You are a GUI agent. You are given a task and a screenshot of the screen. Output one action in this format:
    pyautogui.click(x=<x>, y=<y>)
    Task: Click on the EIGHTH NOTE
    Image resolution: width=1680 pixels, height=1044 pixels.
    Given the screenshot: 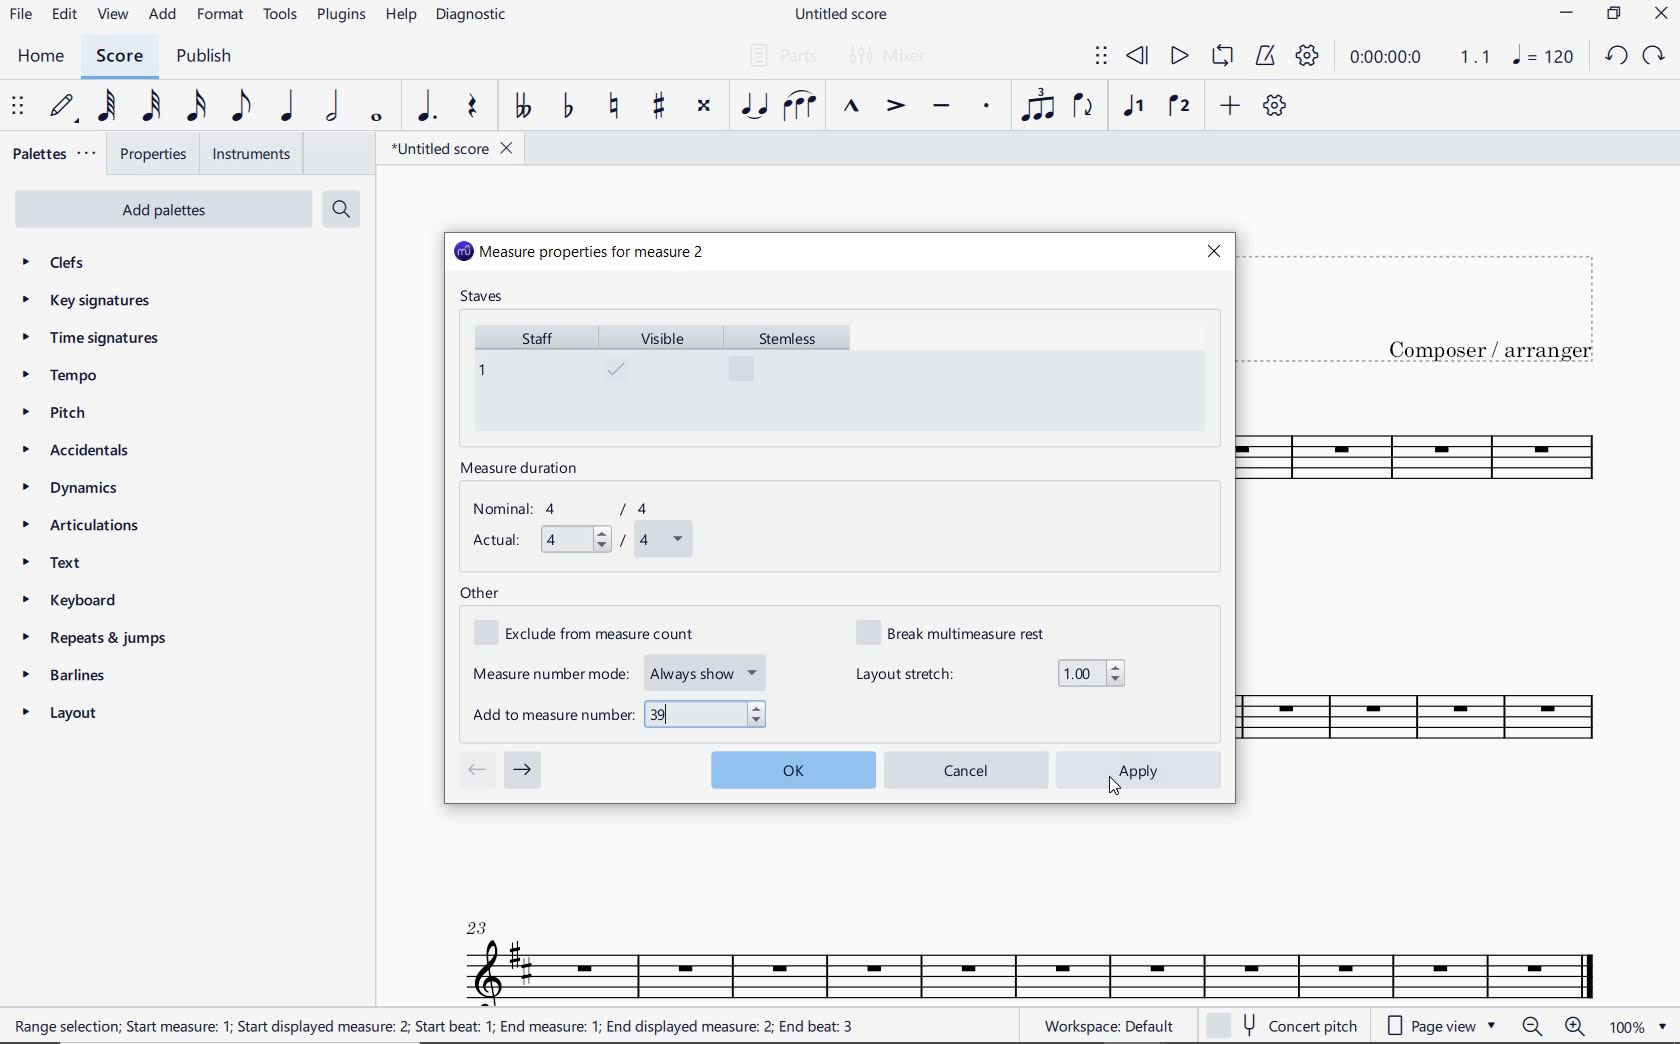 What is the action you would take?
    pyautogui.click(x=239, y=107)
    